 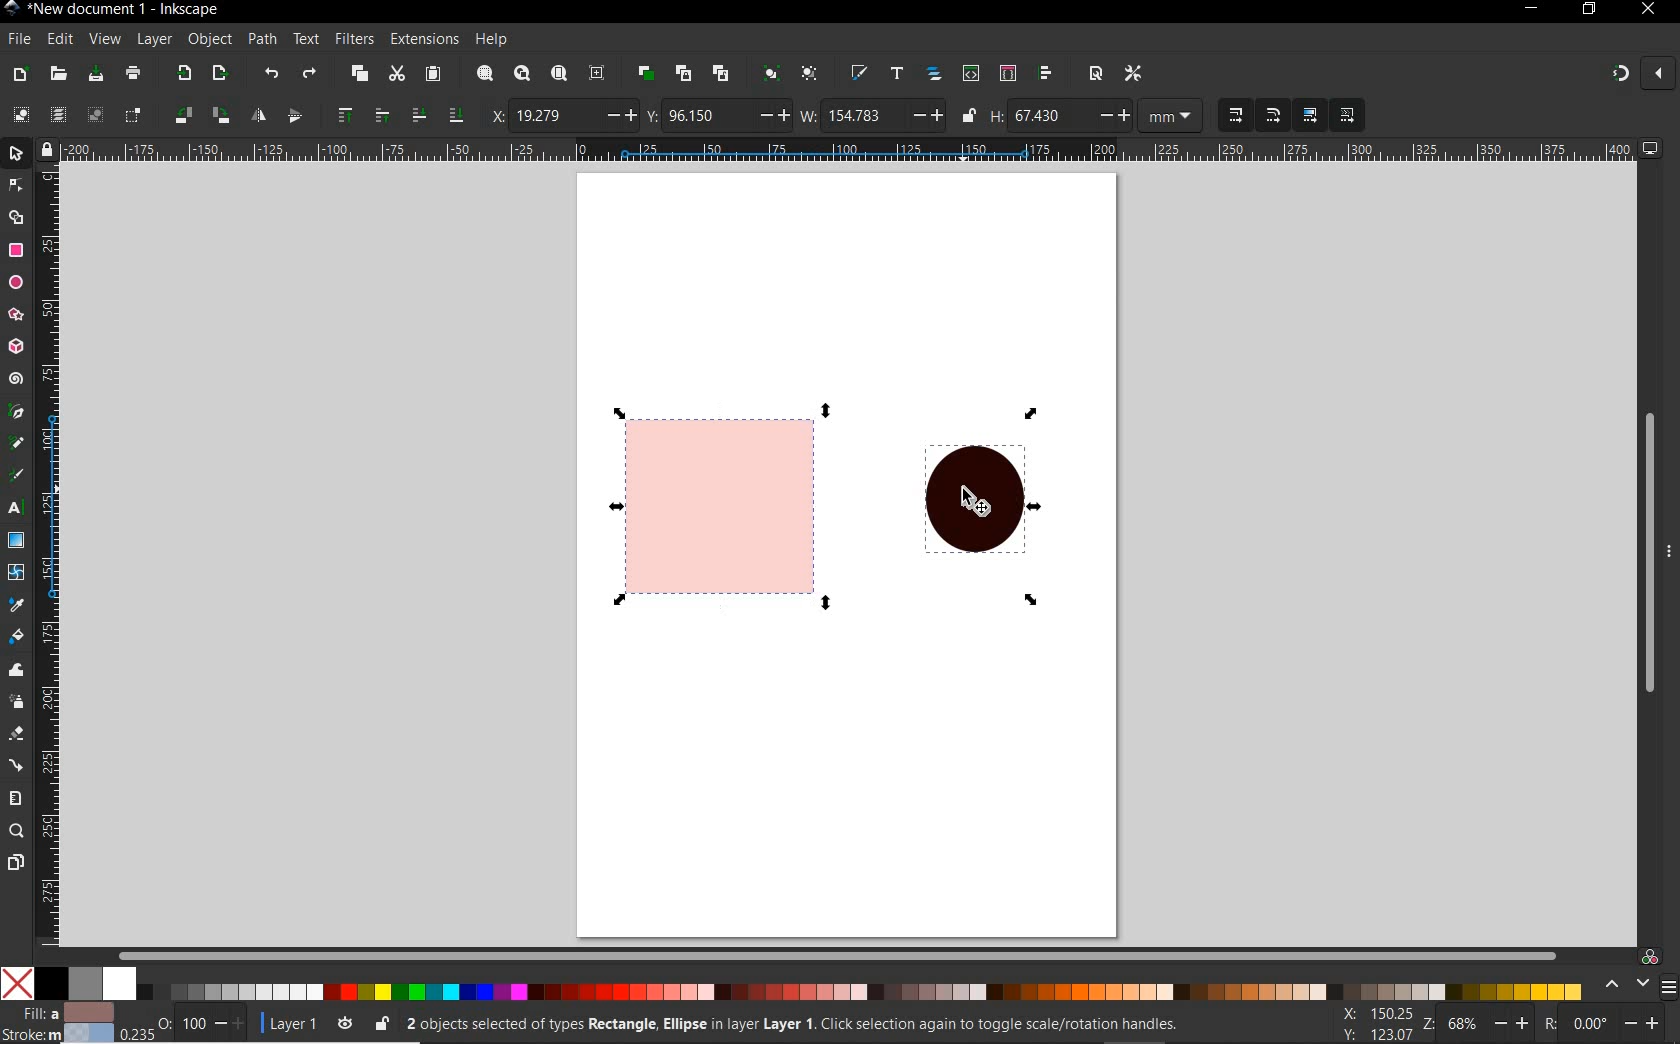 What do you see at coordinates (1007, 73) in the screenshot?
I see `open selector` at bounding box center [1007, 73].